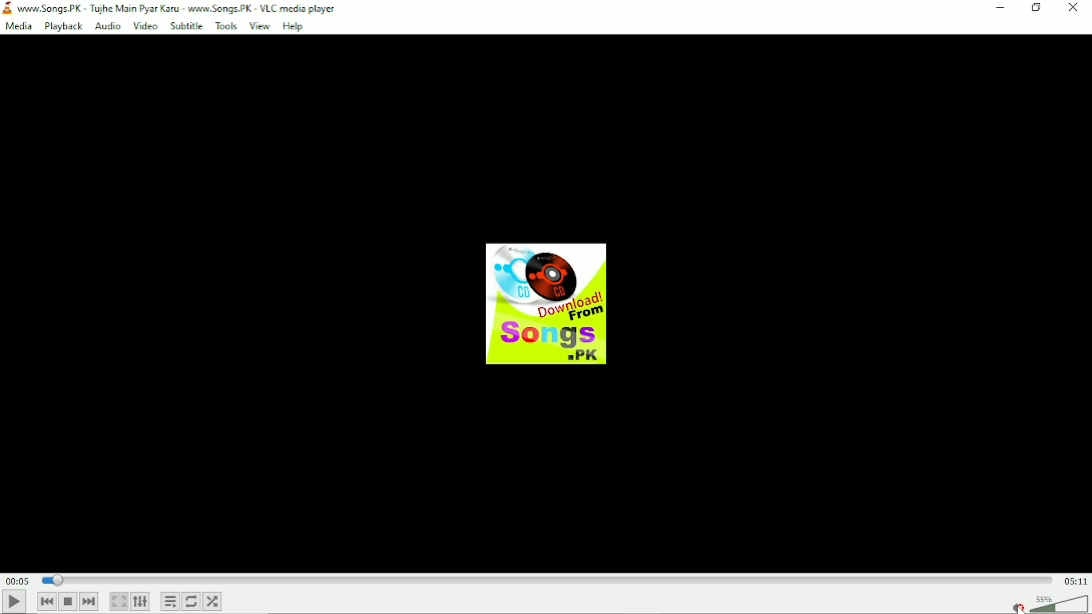  What do you see at coordinates (1001, 8) in the screenshot?
I see `Minimize` at bounding box center [1001, 8].